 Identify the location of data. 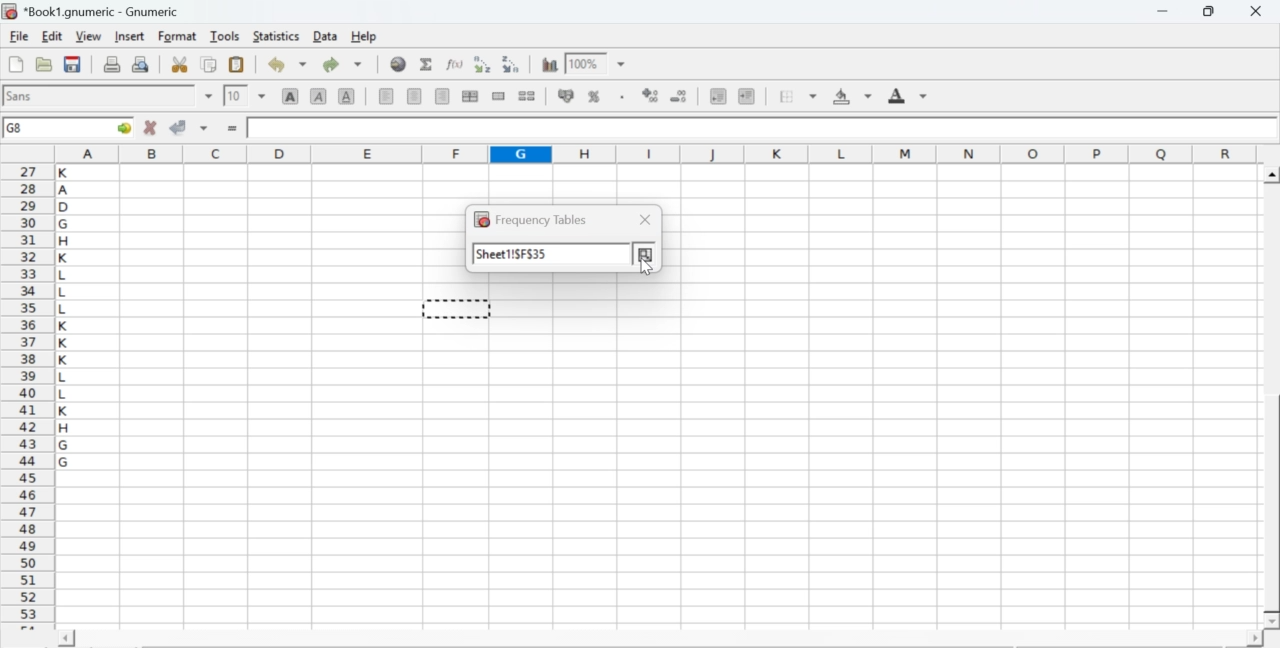
(327, 35).